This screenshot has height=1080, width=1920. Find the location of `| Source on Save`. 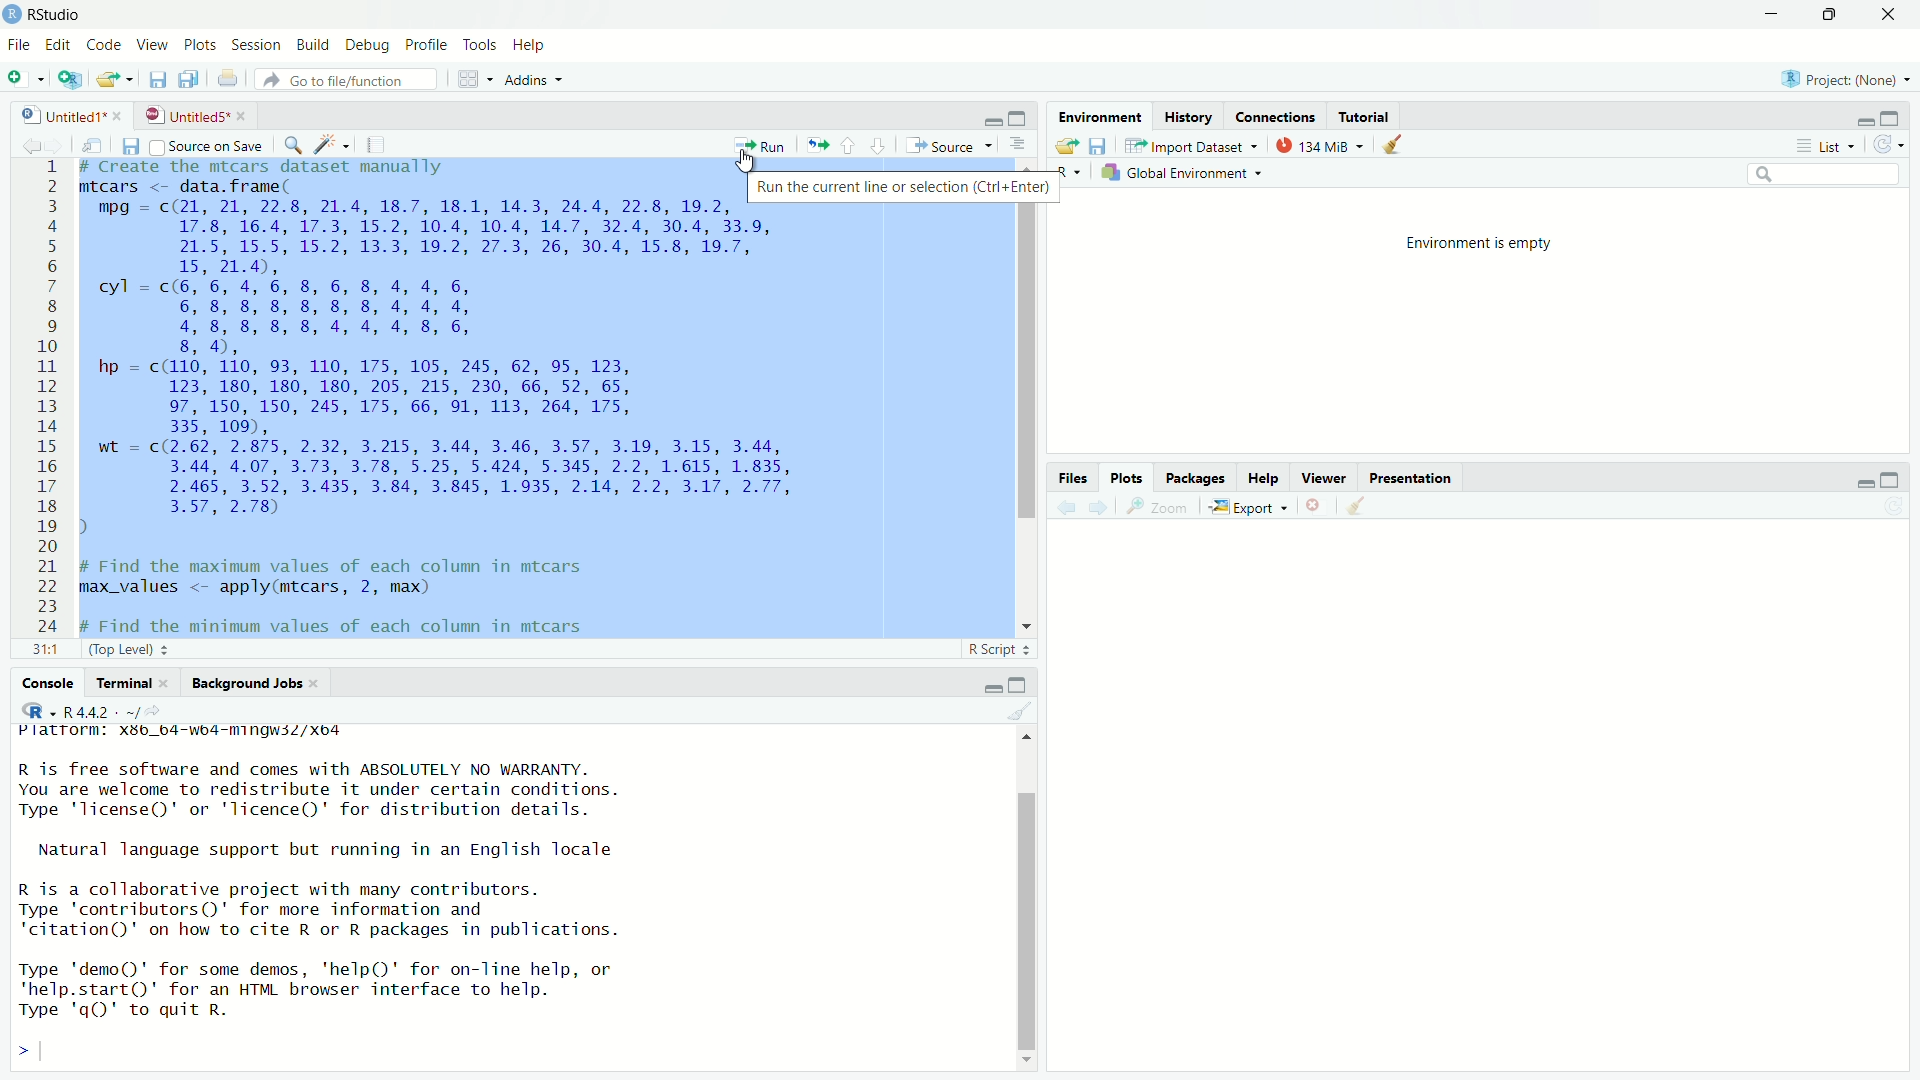

| Source on Save is located at coordinates (207, 146).